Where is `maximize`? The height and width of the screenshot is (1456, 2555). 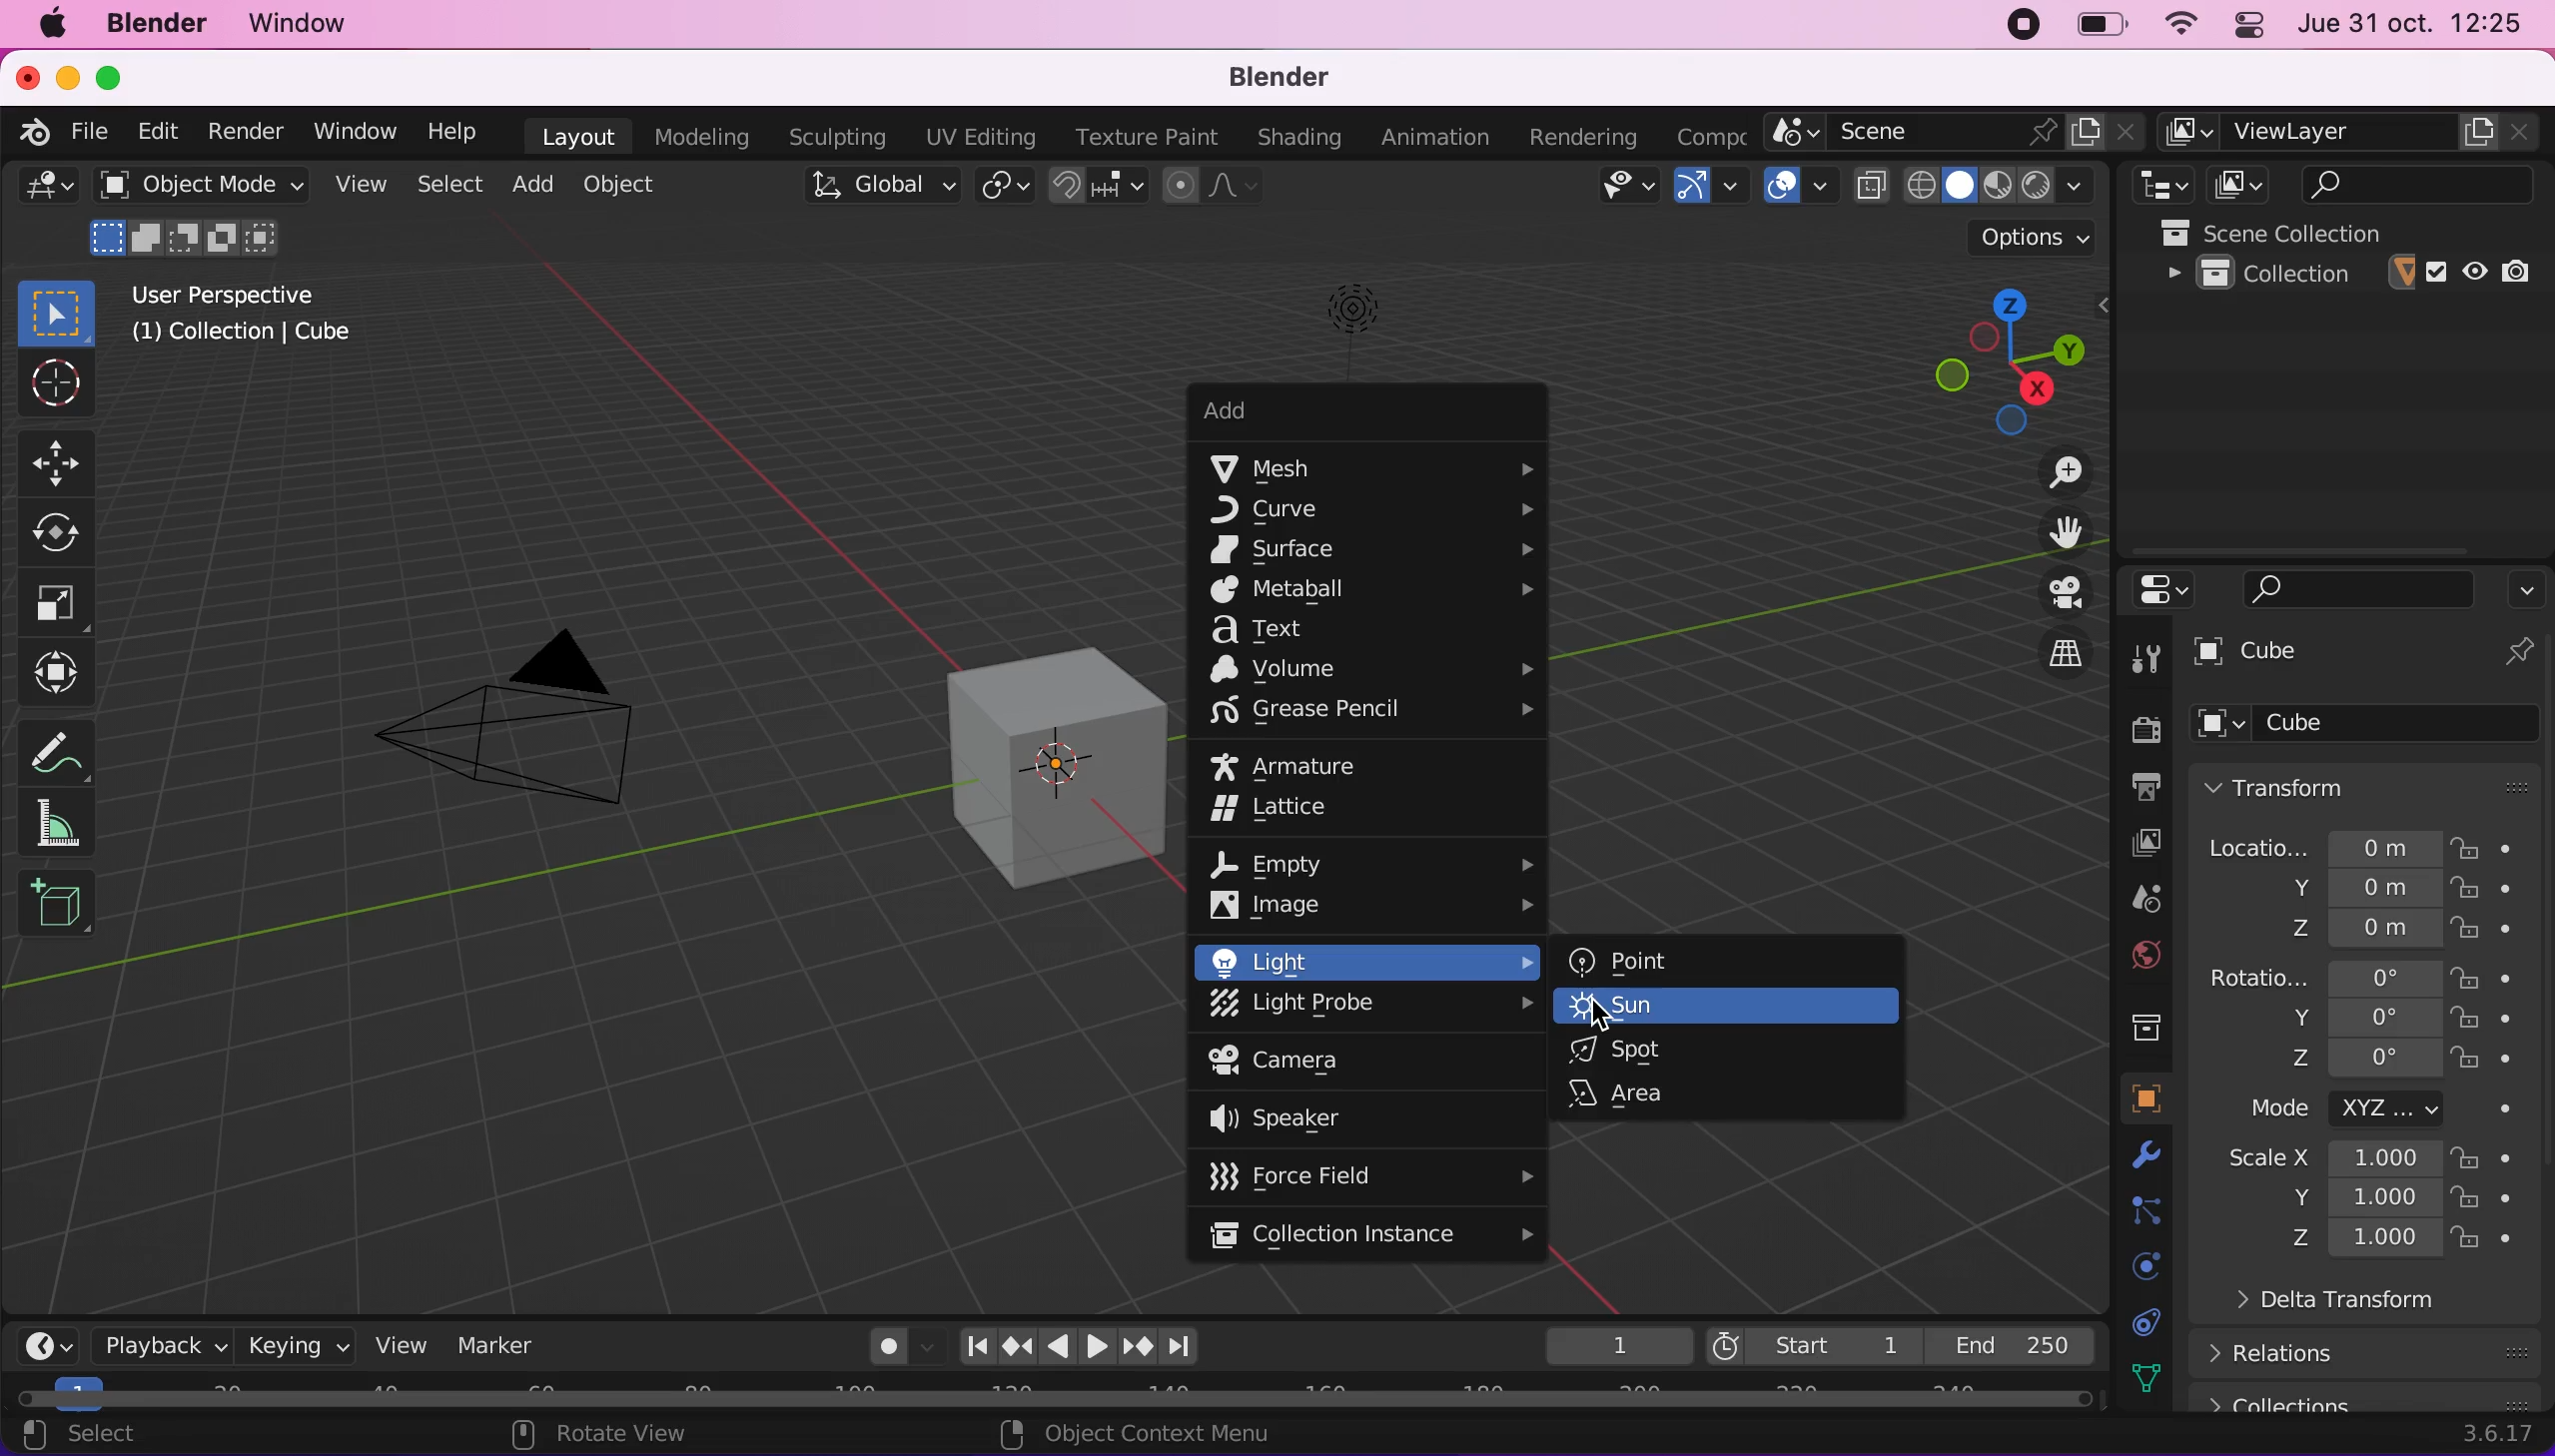
maximize is located at coordinates (110, 79).